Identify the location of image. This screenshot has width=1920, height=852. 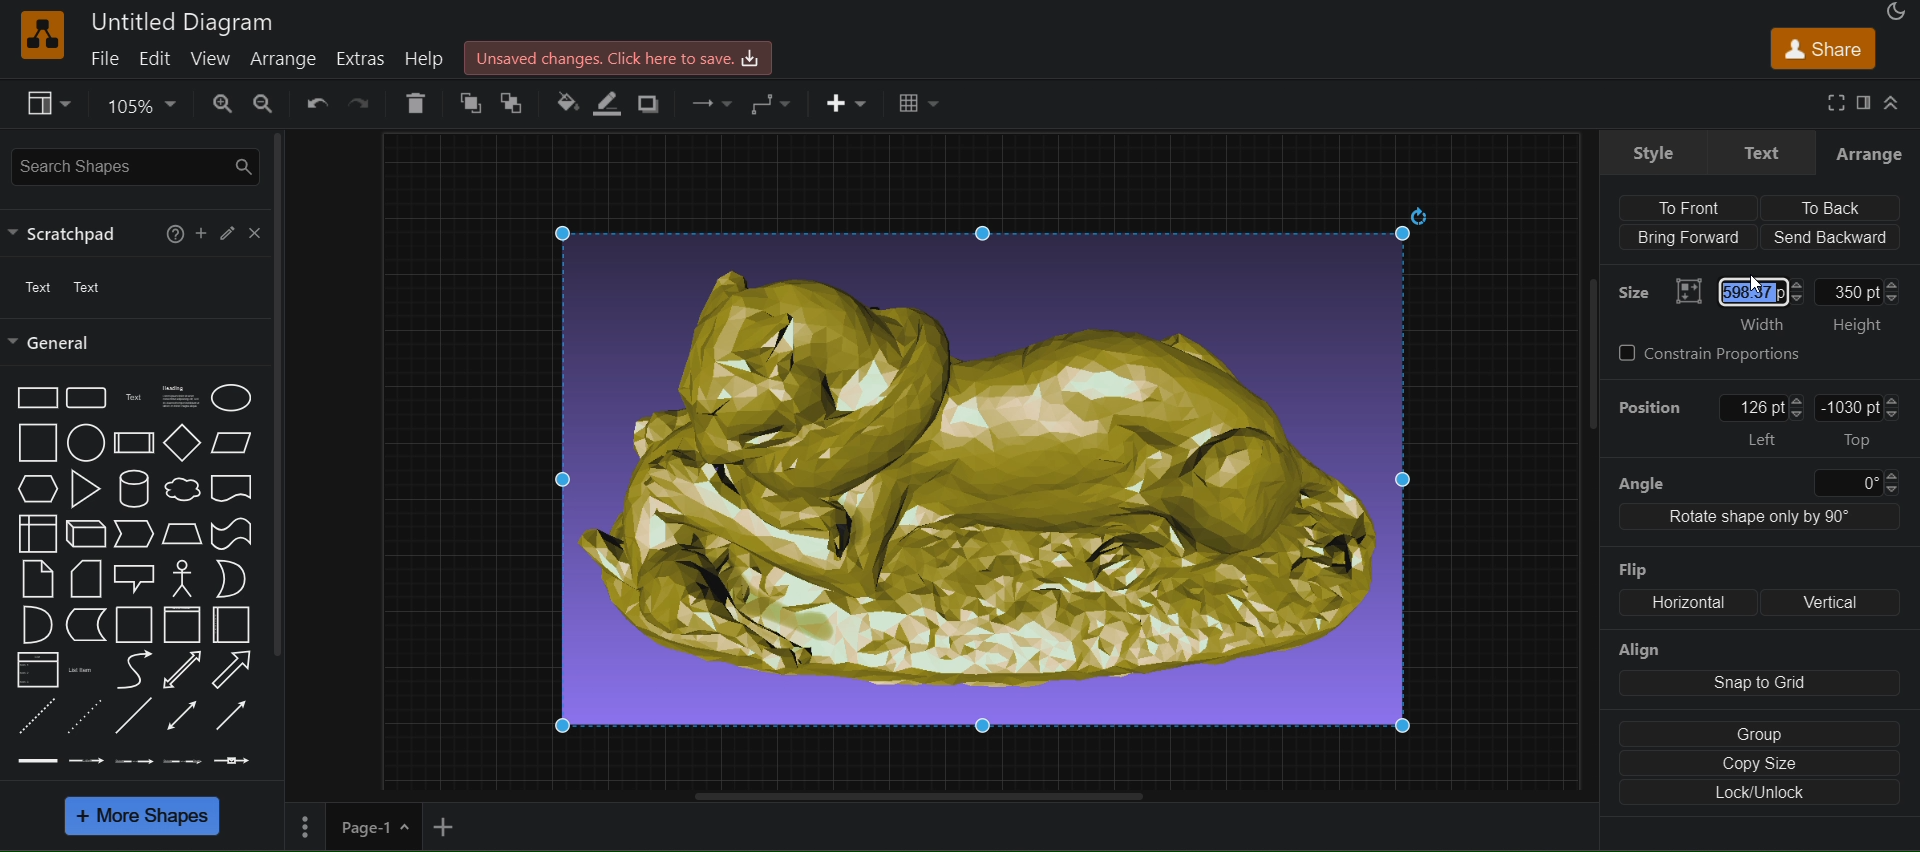
(991, 473).